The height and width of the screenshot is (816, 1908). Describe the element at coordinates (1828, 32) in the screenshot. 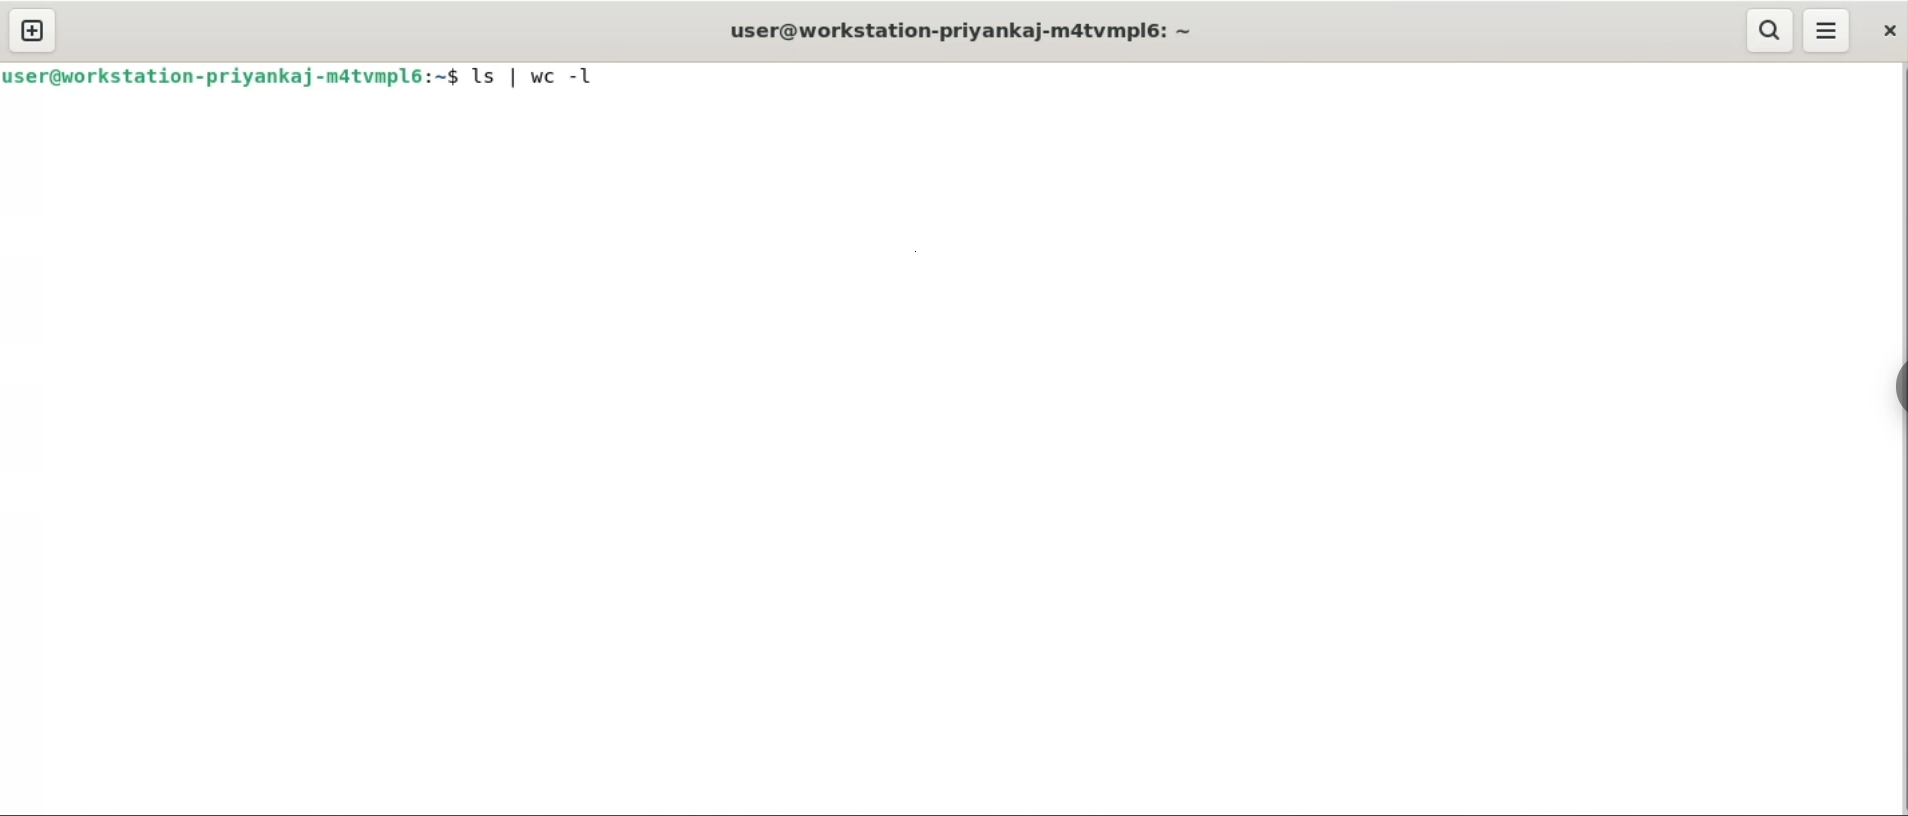

I see `menu` at that location.